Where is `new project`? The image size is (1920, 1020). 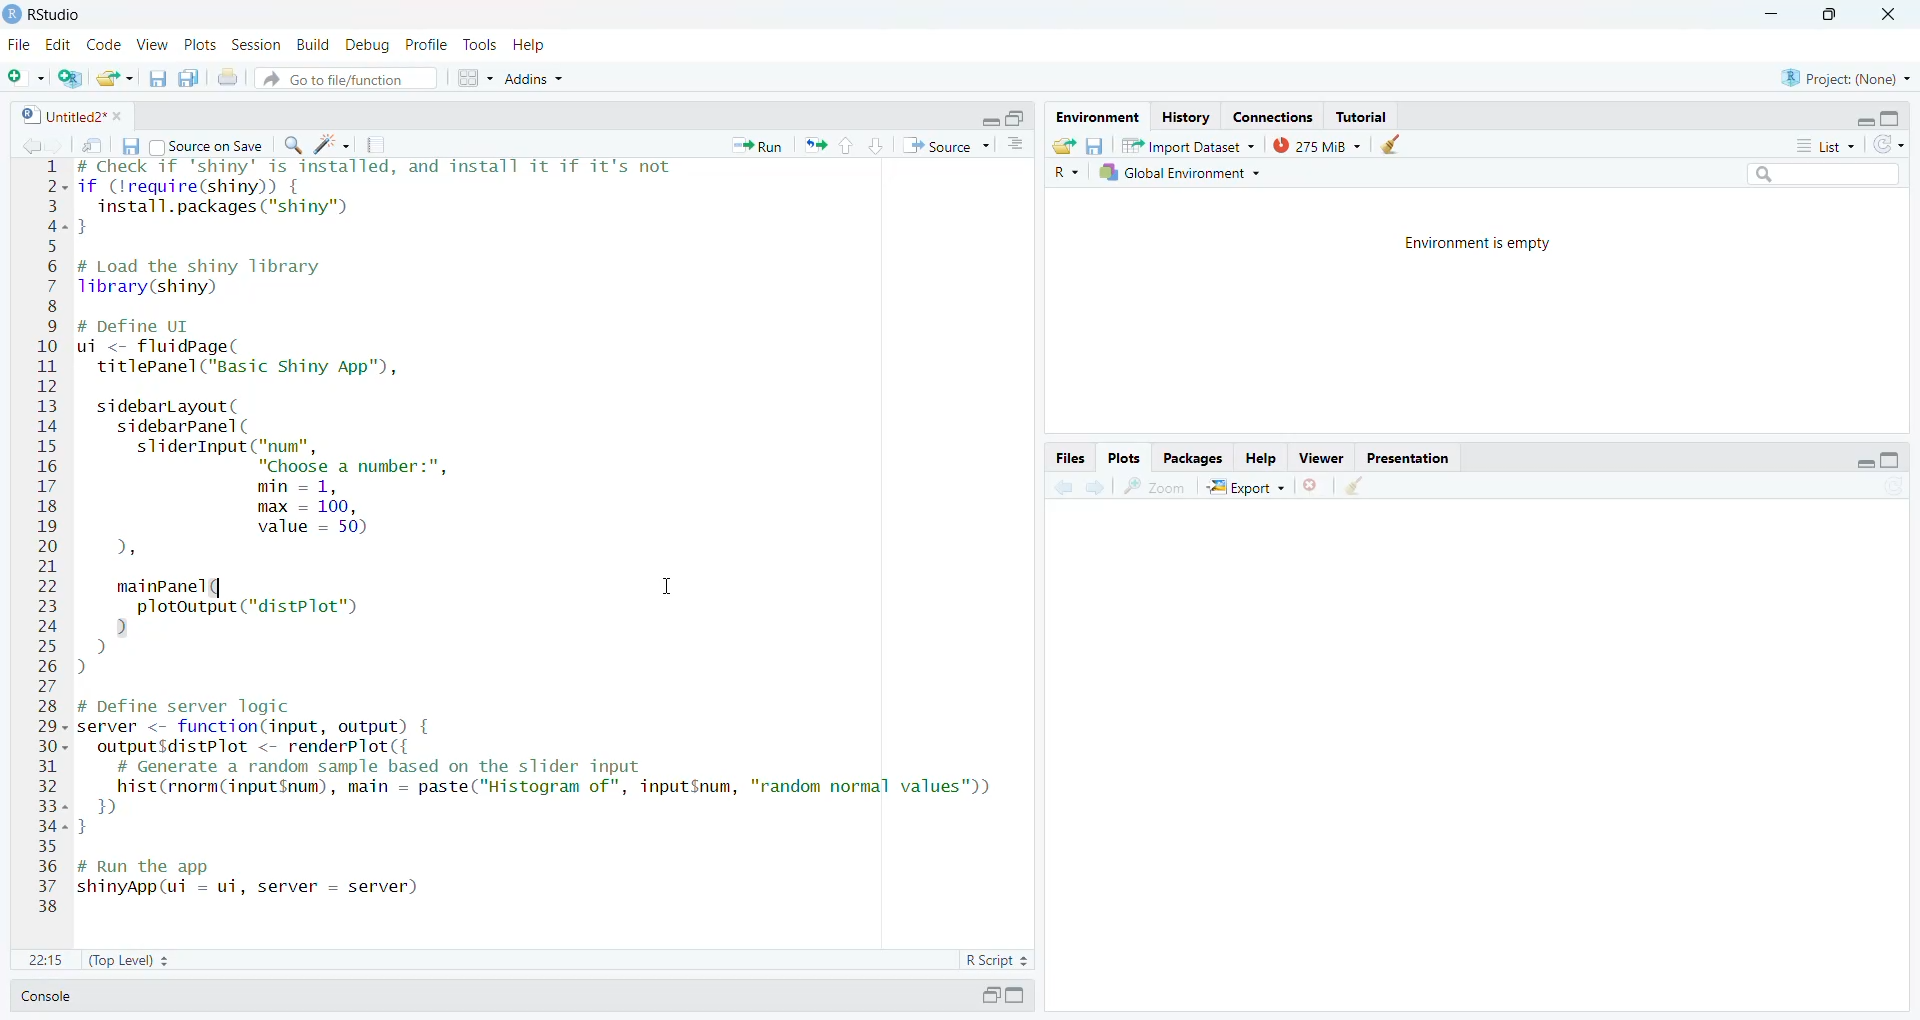
new project is located at coordinates (70, 78).